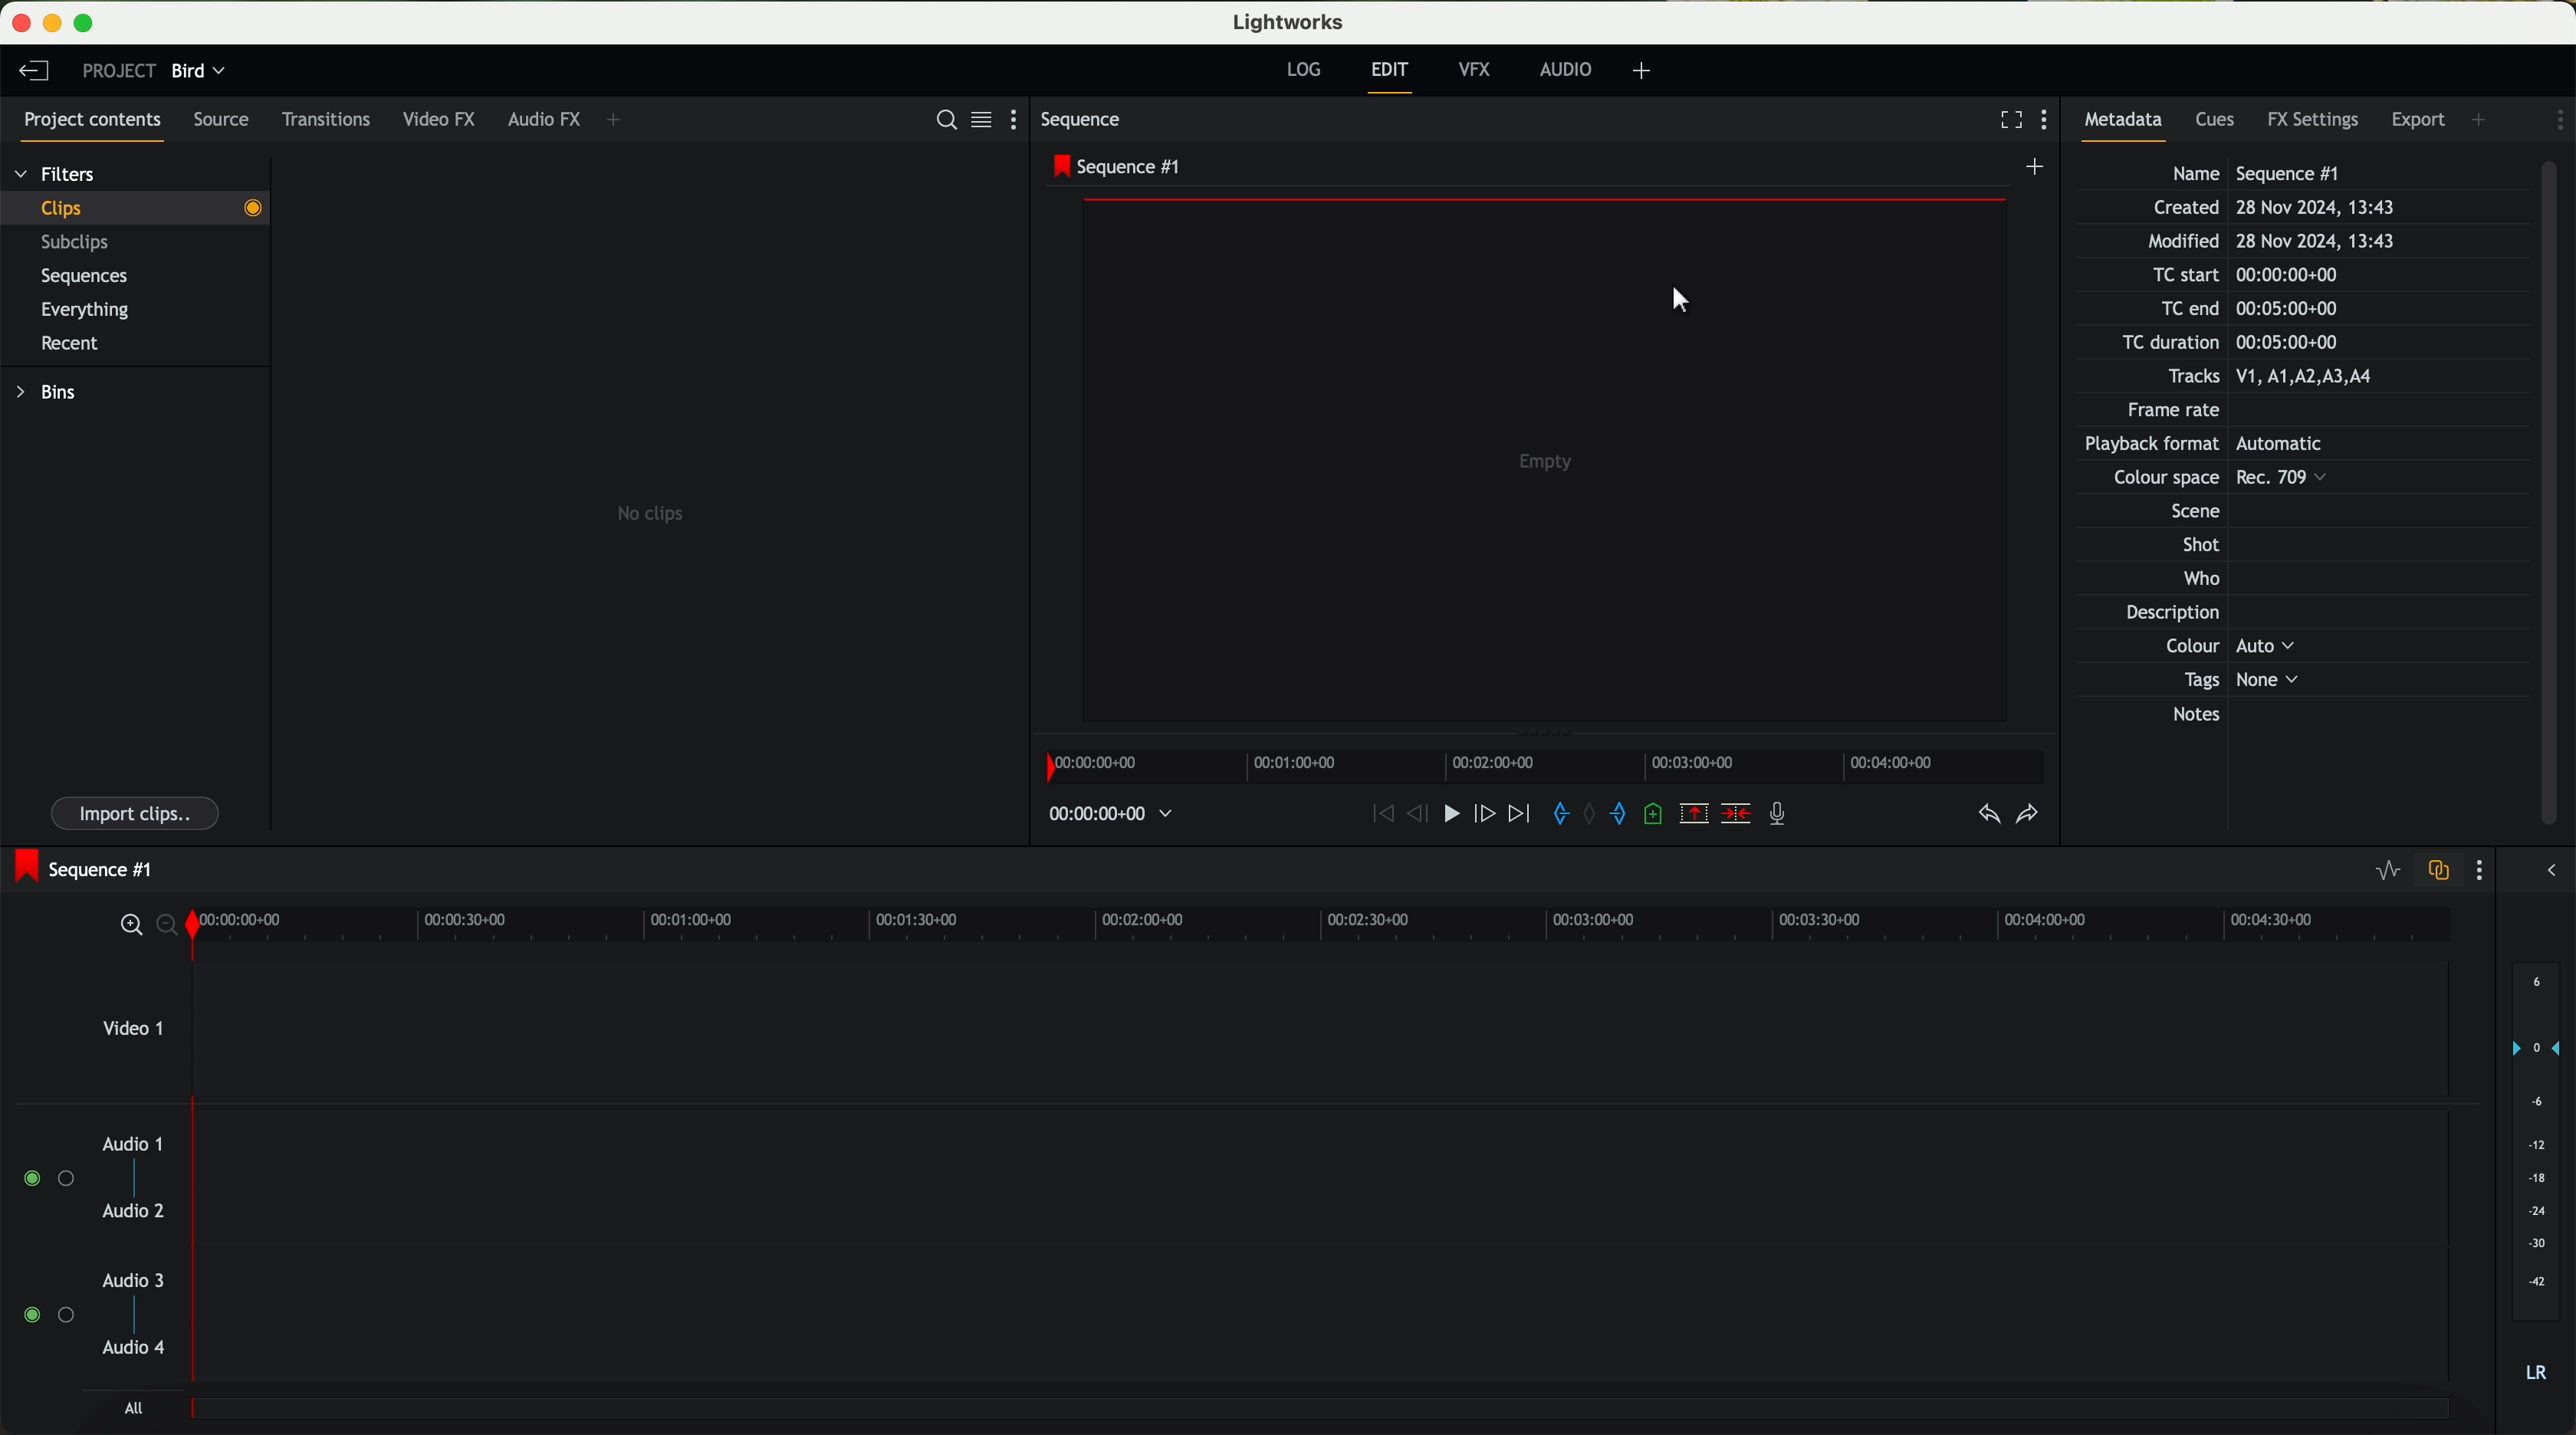  Describe the element at coordinates (2320, 122) in the screenshot. I see `FX settings` at that location.